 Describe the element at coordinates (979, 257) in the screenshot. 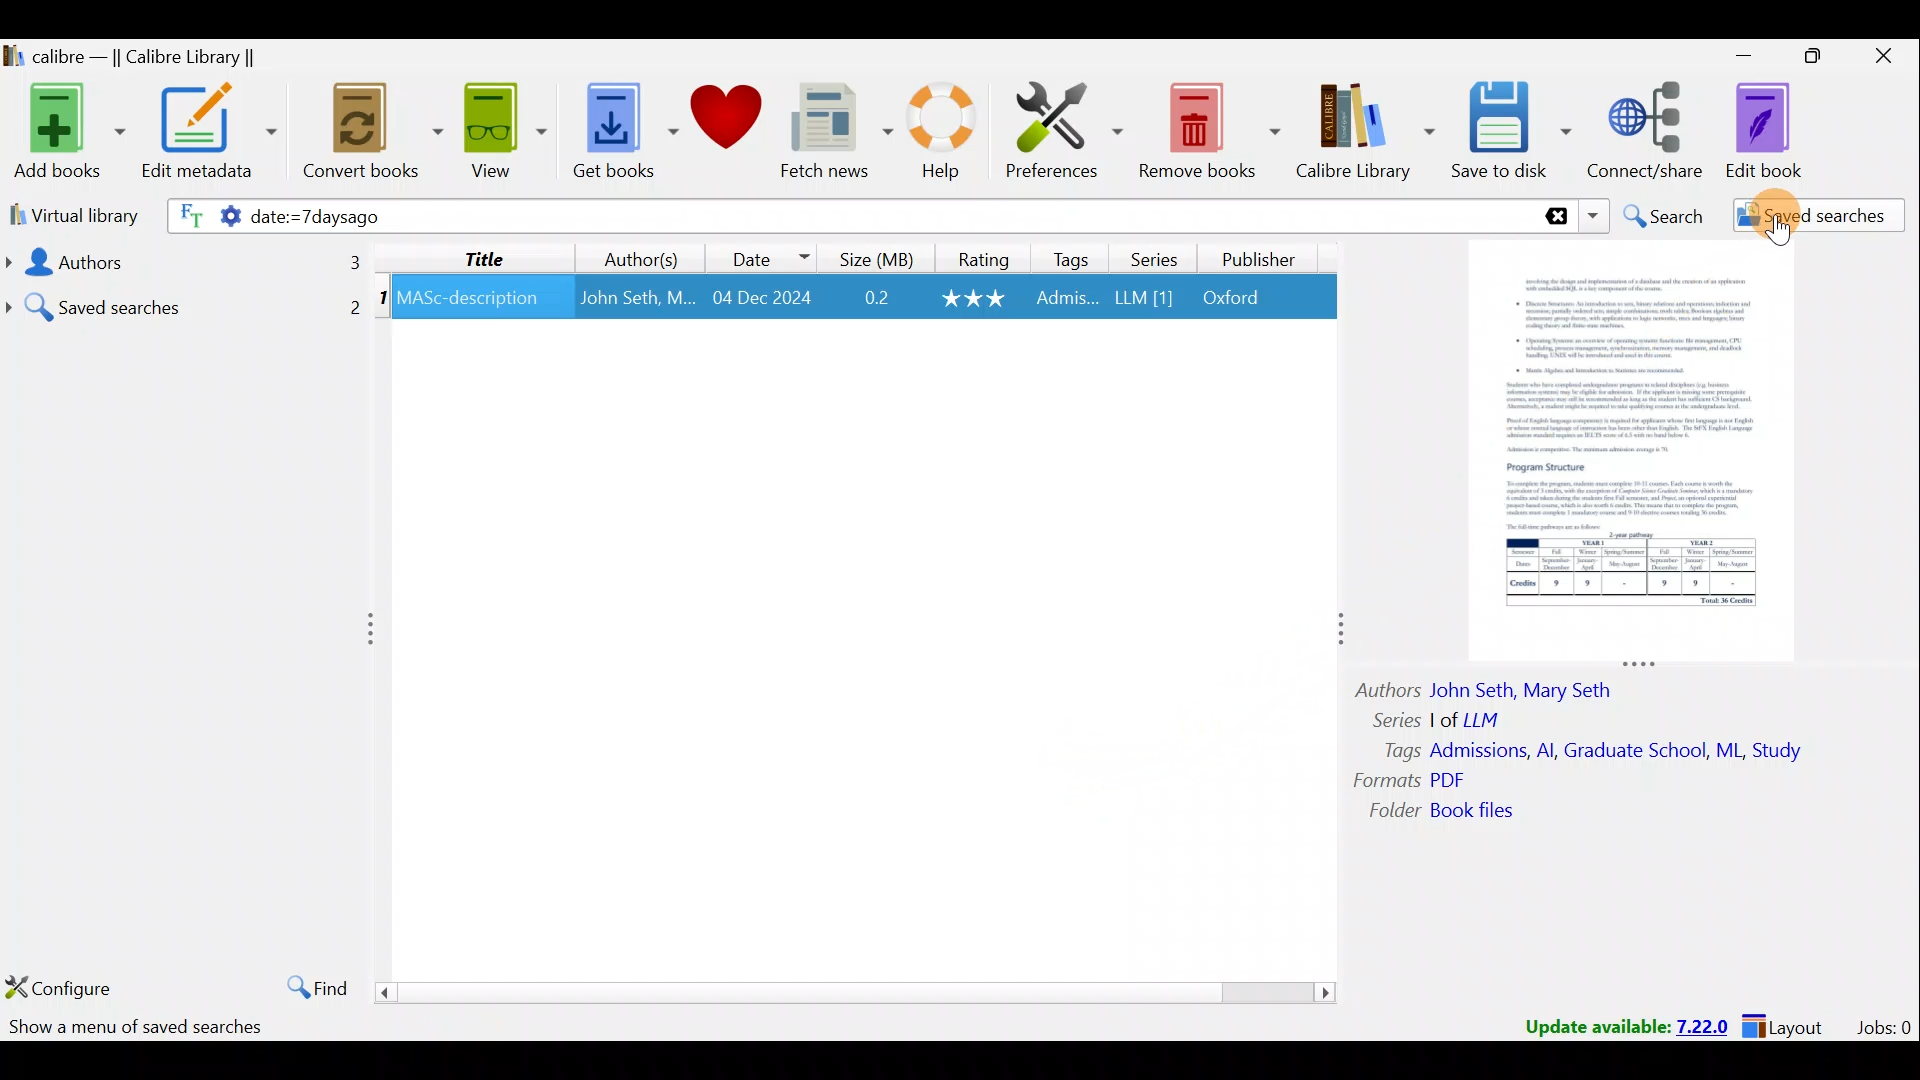

I see `Rating` at that location.